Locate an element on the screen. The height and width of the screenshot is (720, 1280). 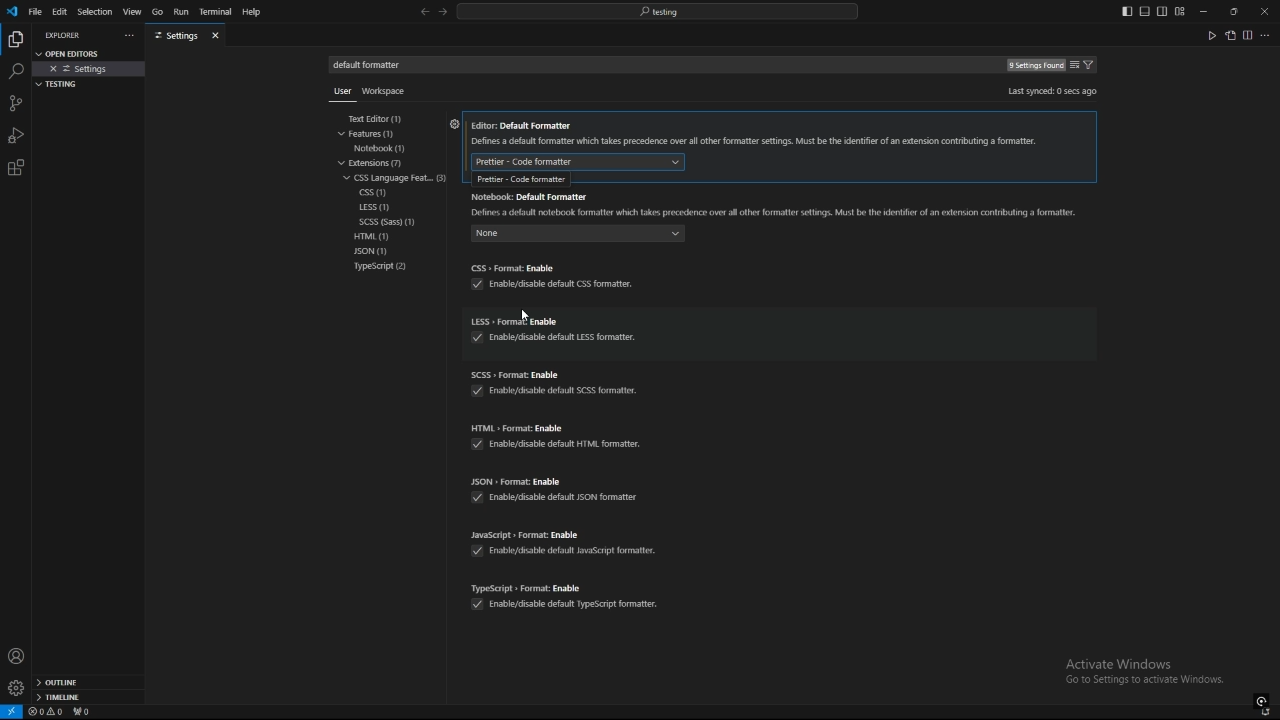
editor layout is located at coordinates (1153, 11).